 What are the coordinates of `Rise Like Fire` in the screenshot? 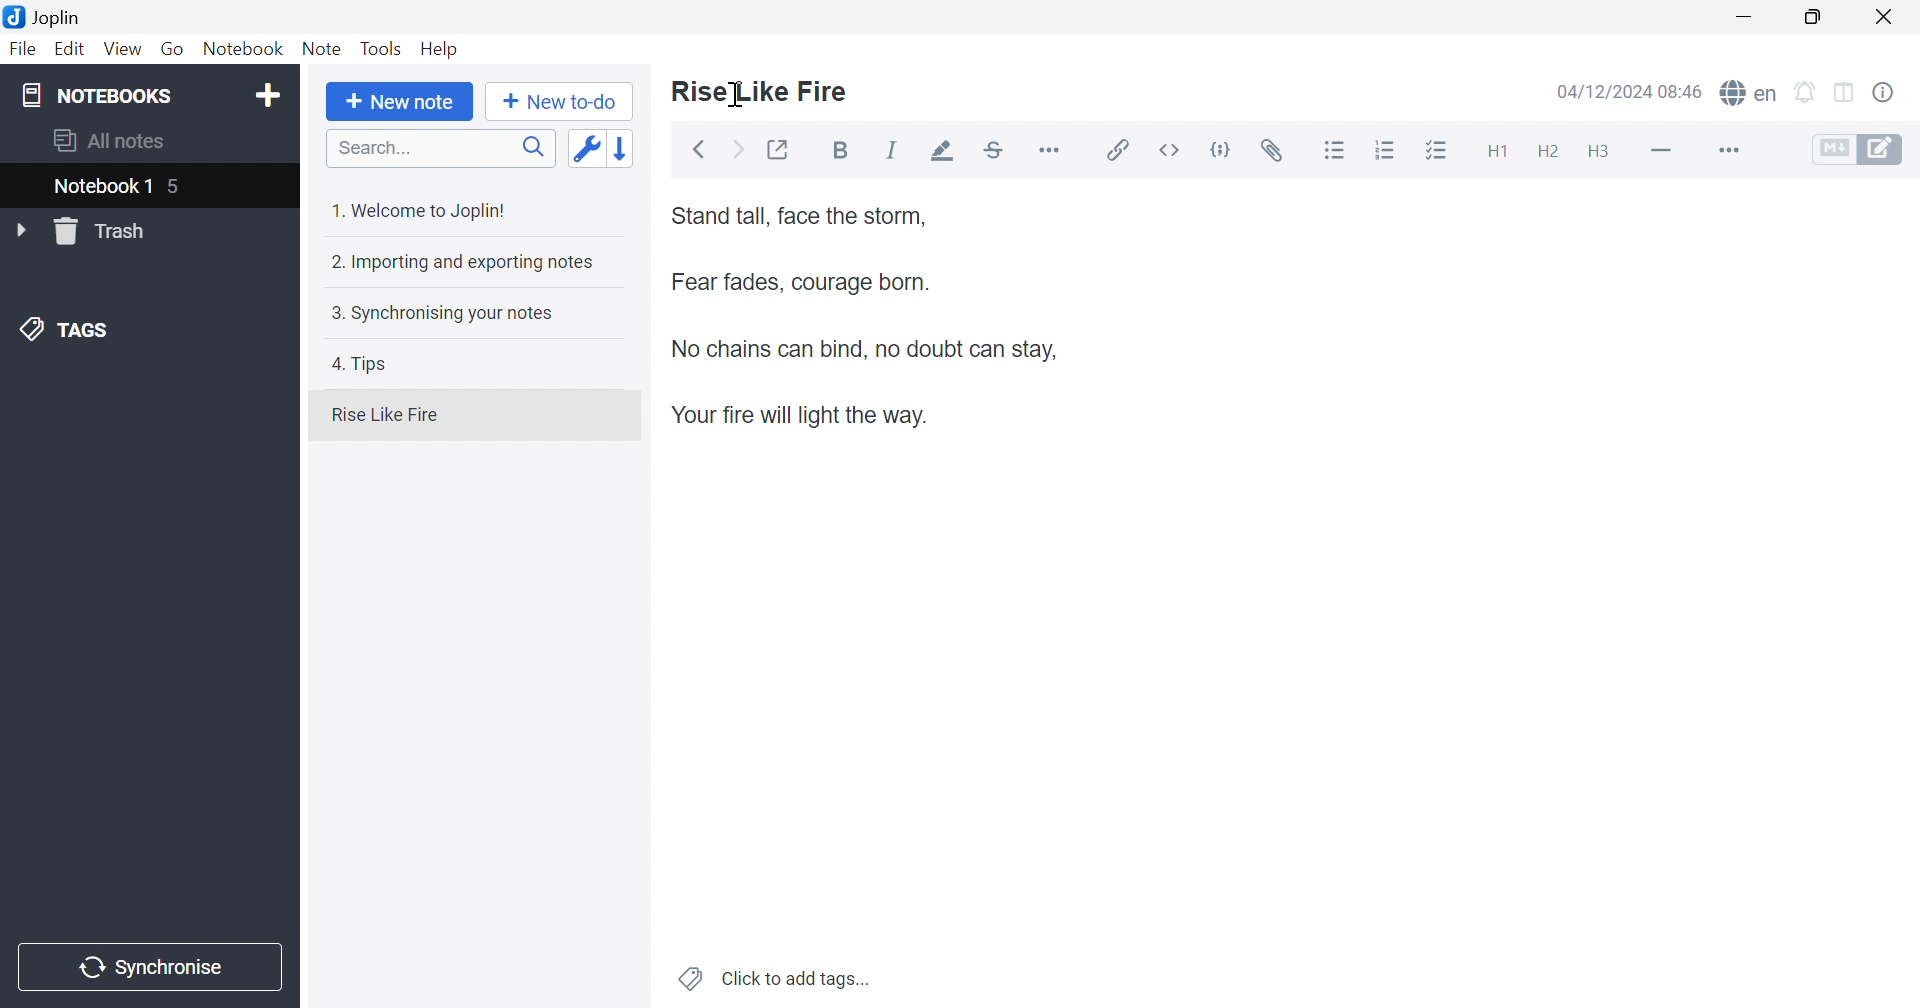 It's located at (758, 91).